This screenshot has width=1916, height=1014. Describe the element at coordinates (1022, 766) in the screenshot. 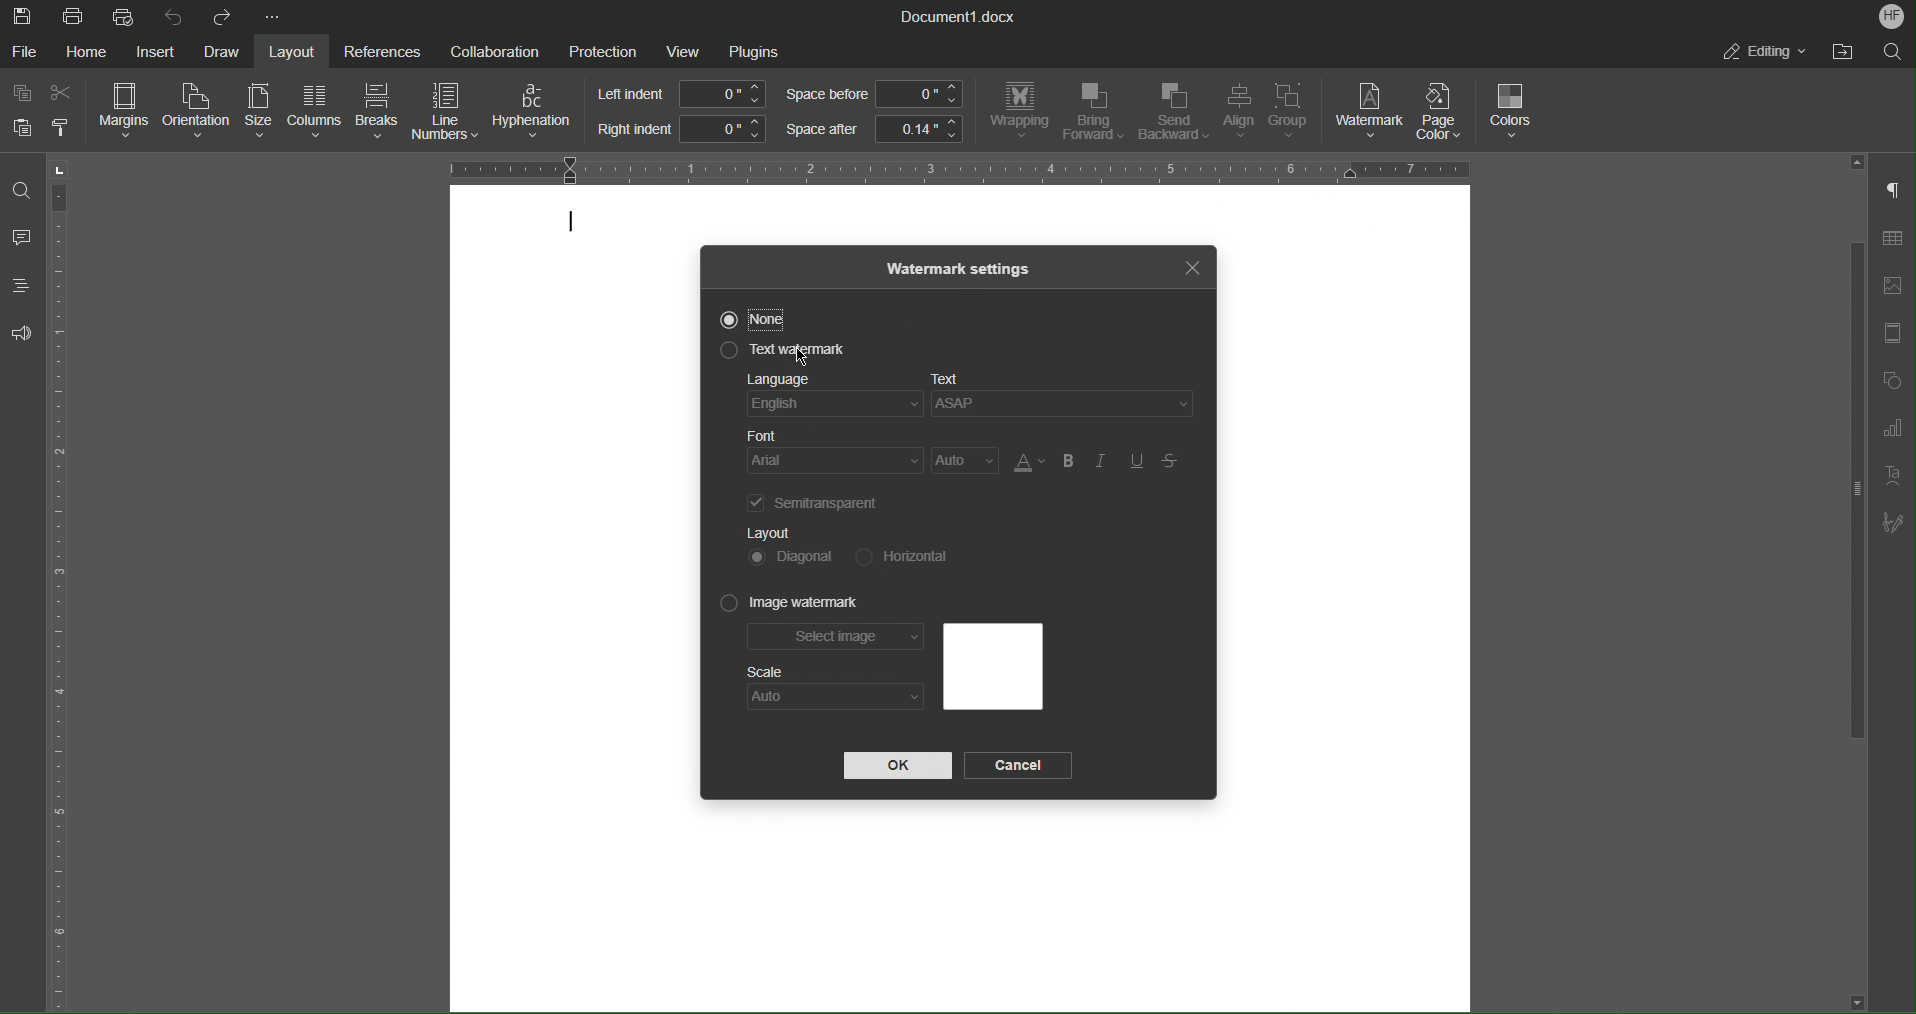

I see `Cancel` at that location.